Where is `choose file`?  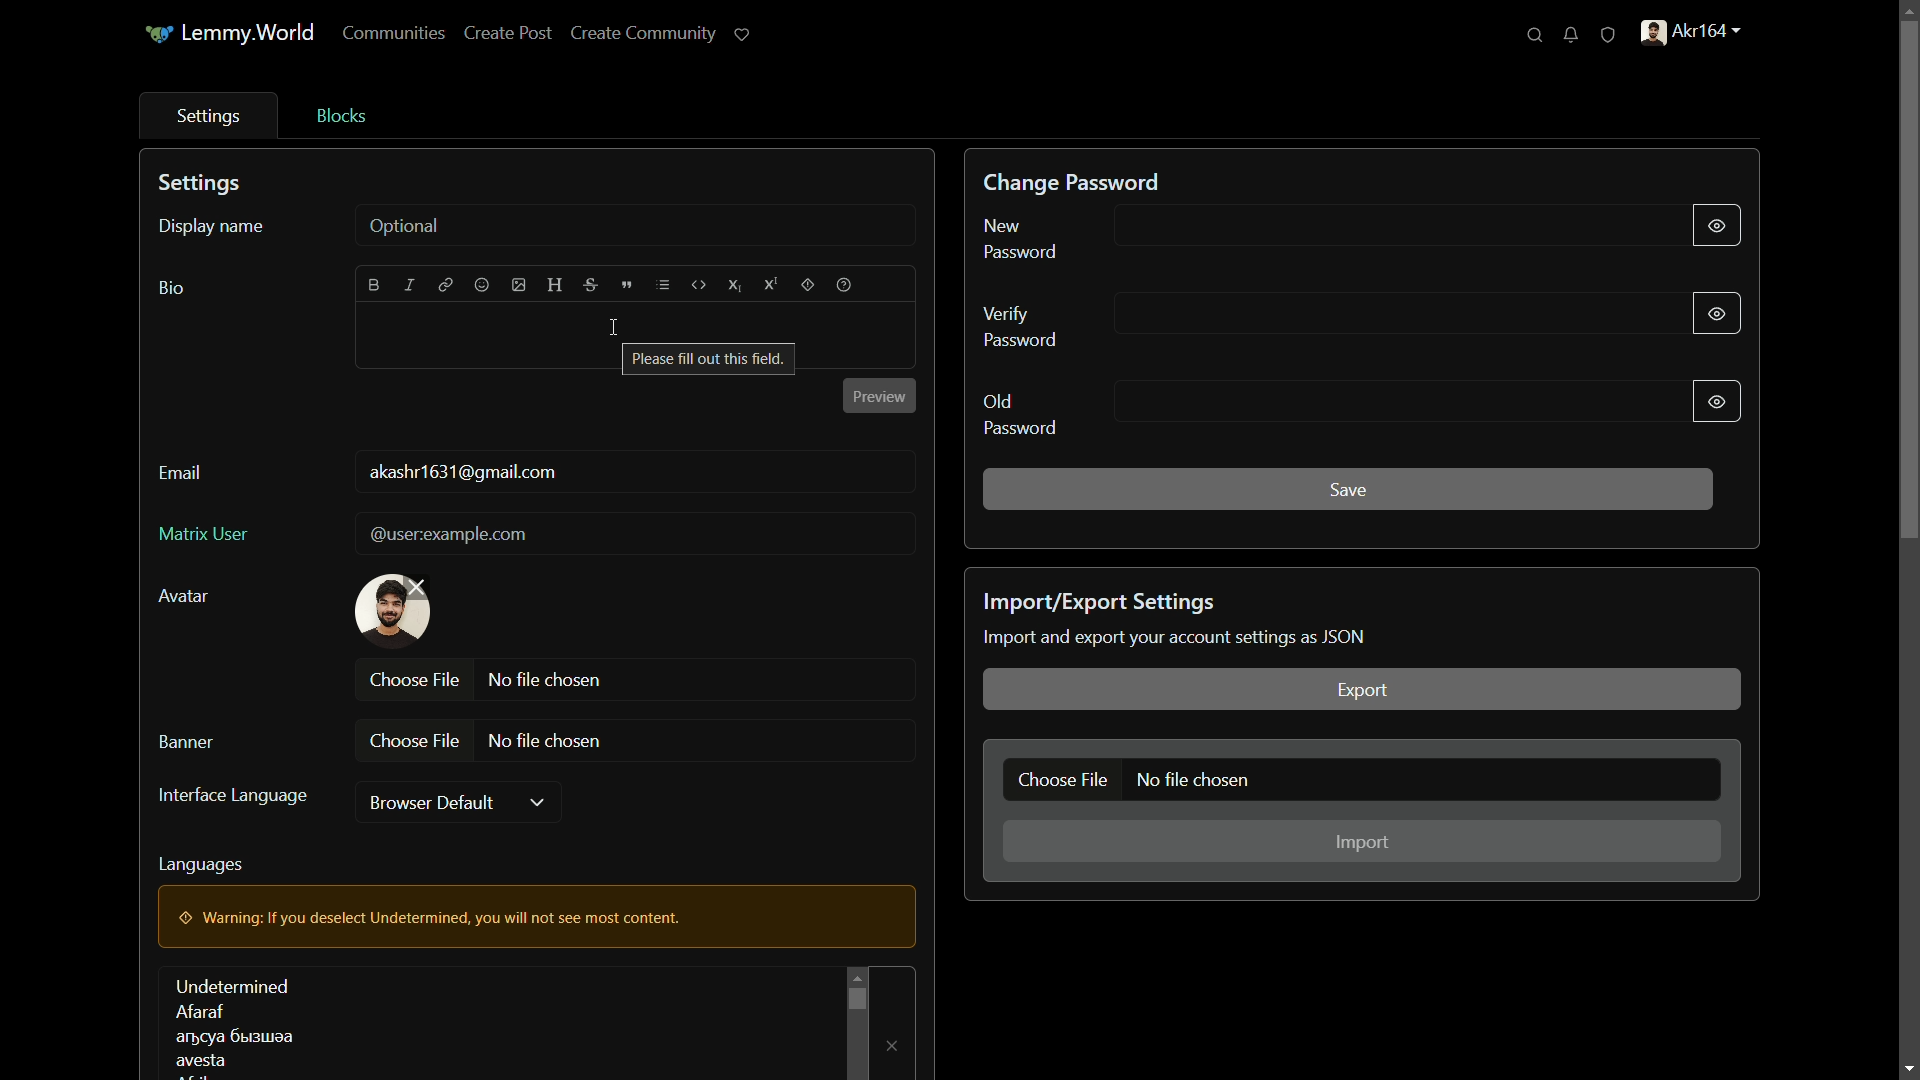 choose file is located at coordinates (416, 680).